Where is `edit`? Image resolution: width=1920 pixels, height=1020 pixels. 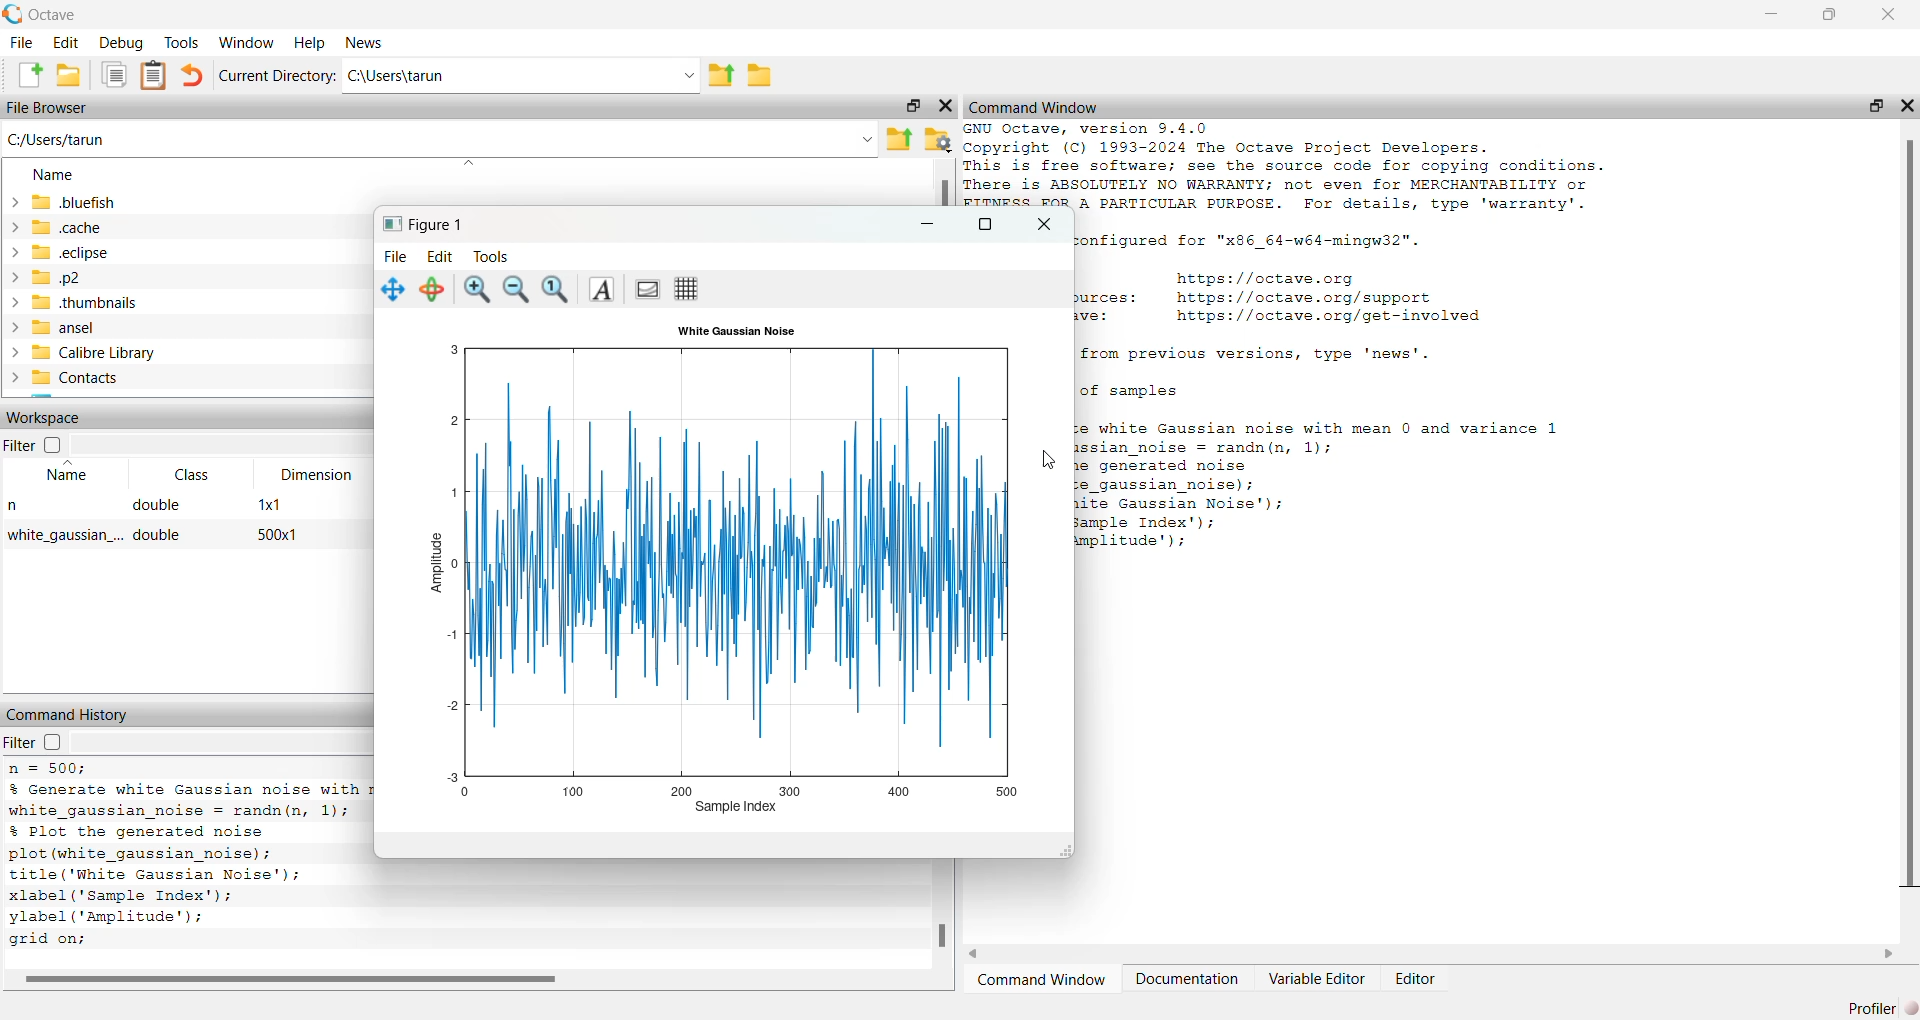 edit is located at coordinates (67, 42).